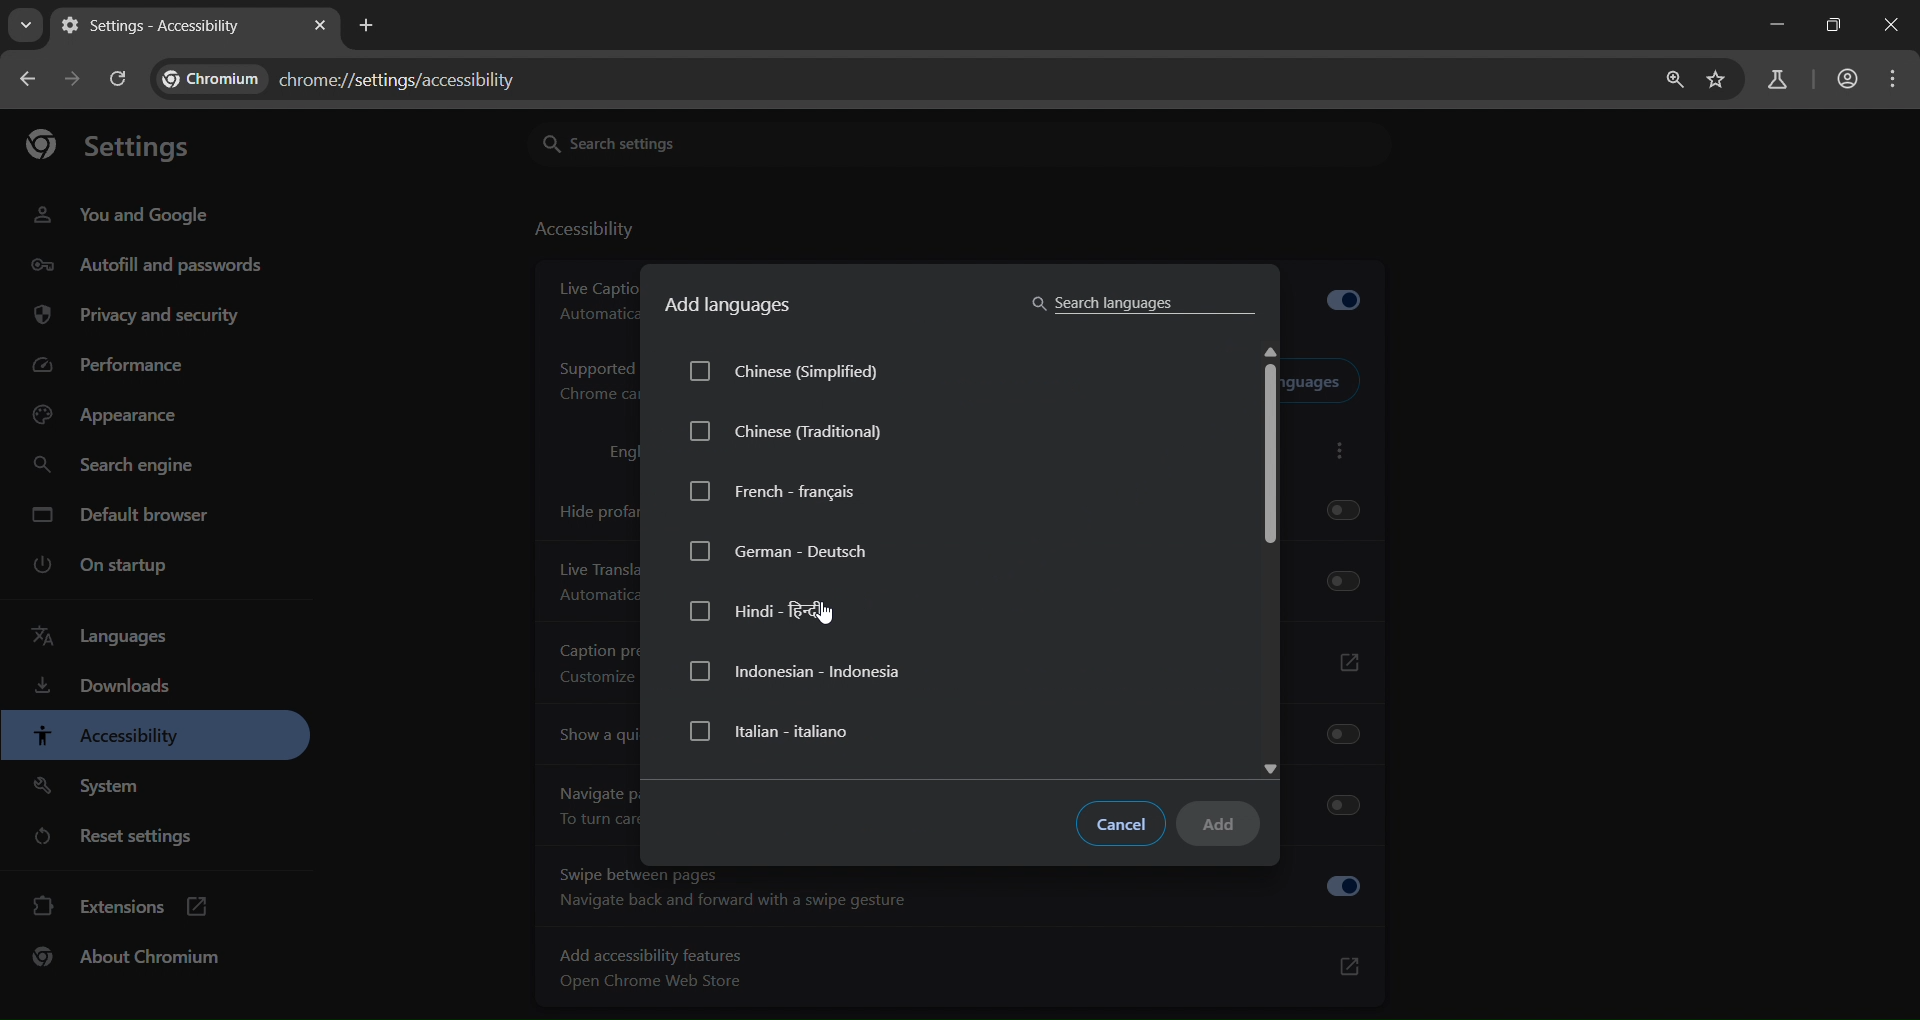  Describe the element at coordinates (149, 267) in the screenshot. I see `autofill and passwords` at that location.